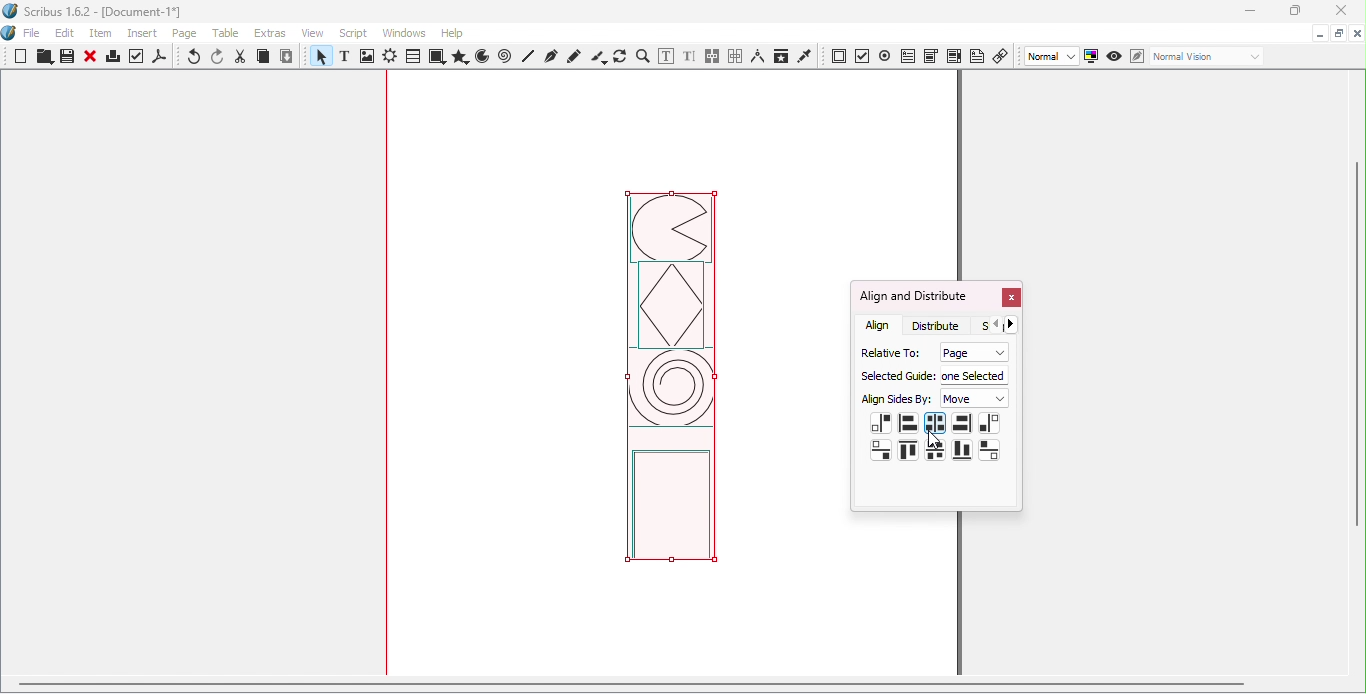  I want to click on Select item, so click(319, 58).